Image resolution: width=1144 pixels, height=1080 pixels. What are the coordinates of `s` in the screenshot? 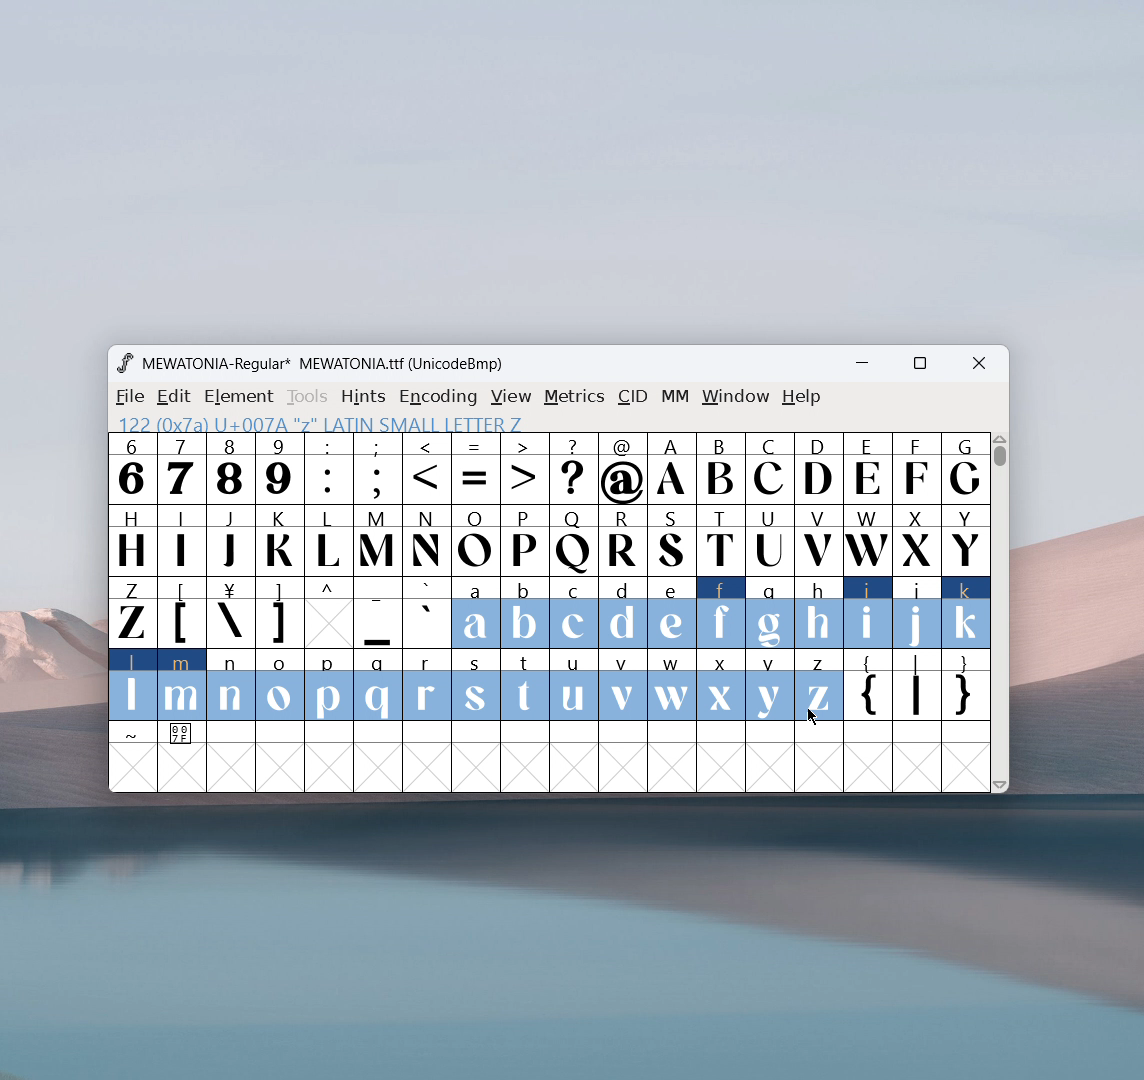 It's located at (476, 686).